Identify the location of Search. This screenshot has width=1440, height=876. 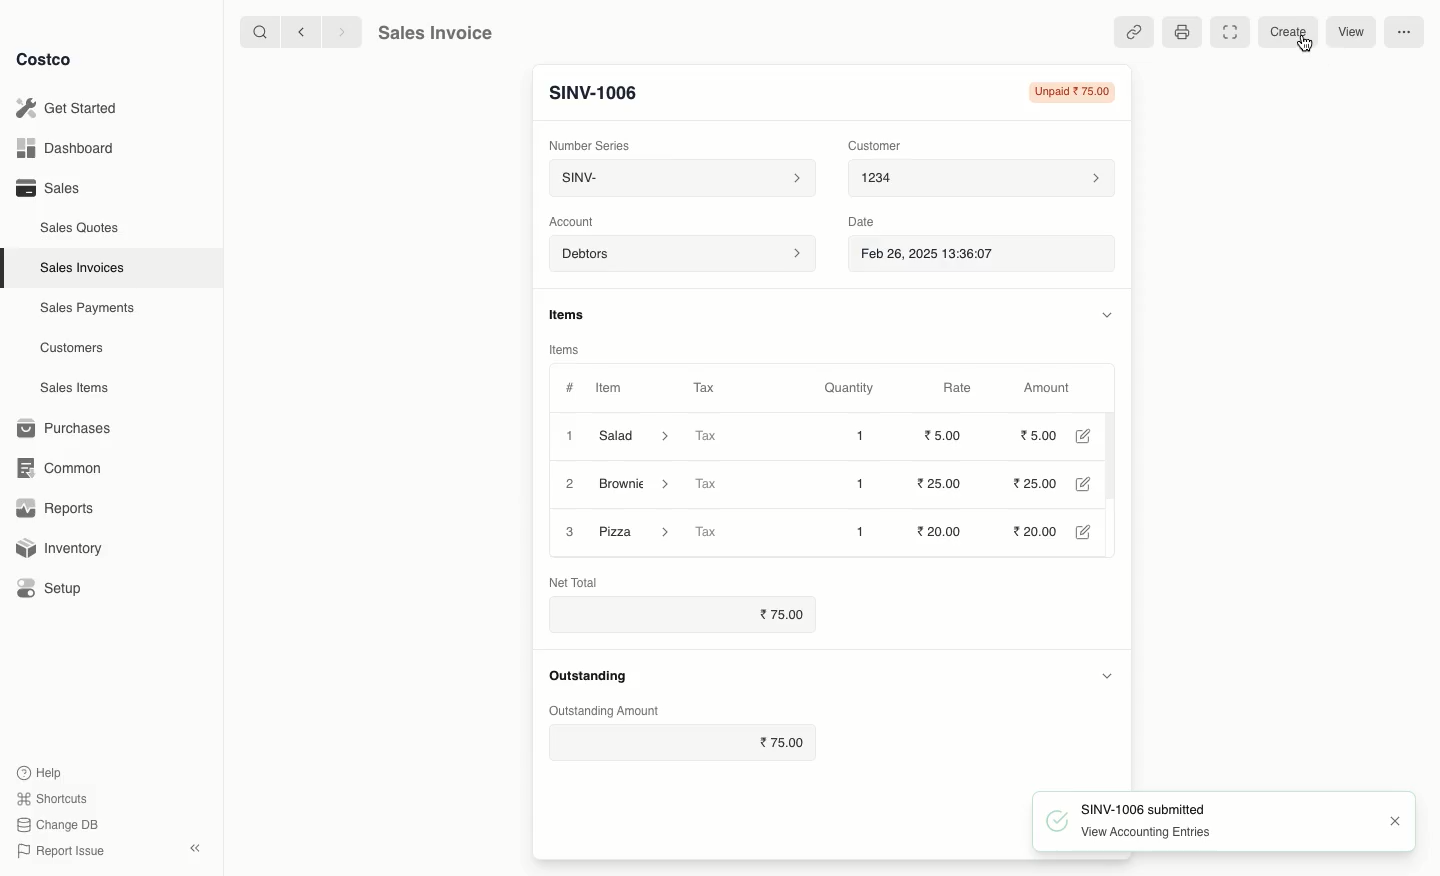
(257, 31).